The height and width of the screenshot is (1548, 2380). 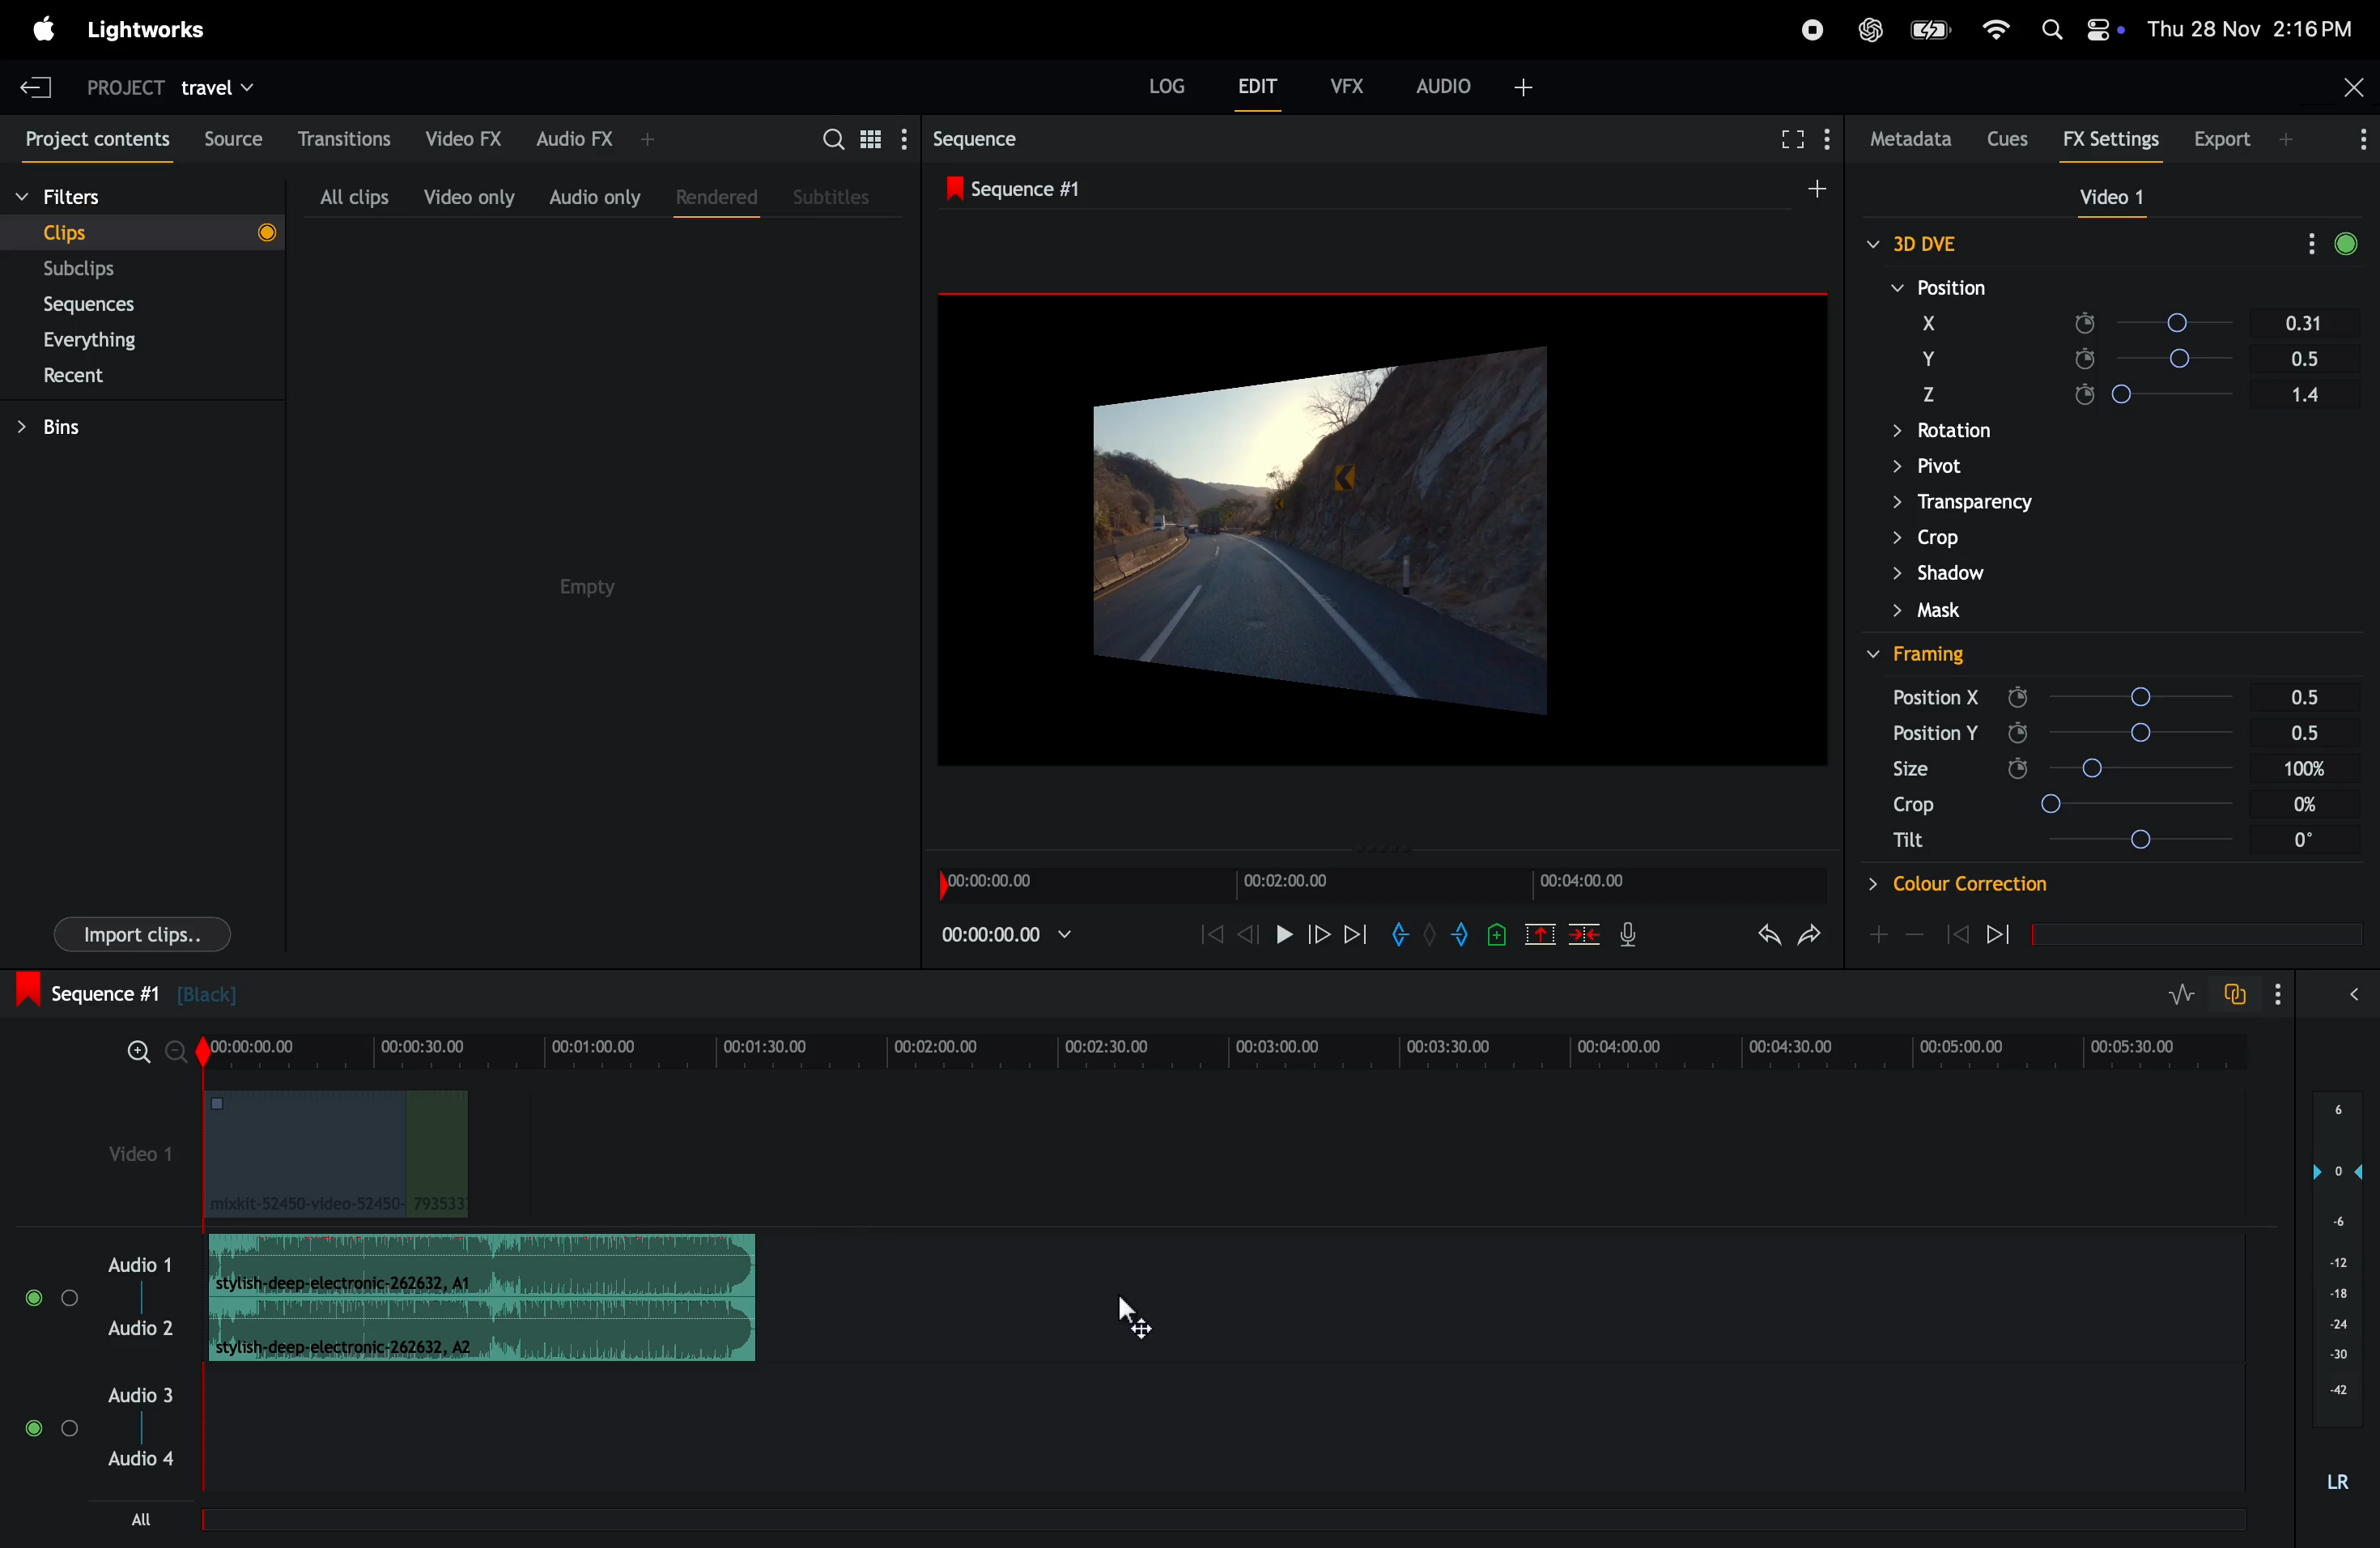 I want to click on remove marked section, so click(x=1542, y=933).